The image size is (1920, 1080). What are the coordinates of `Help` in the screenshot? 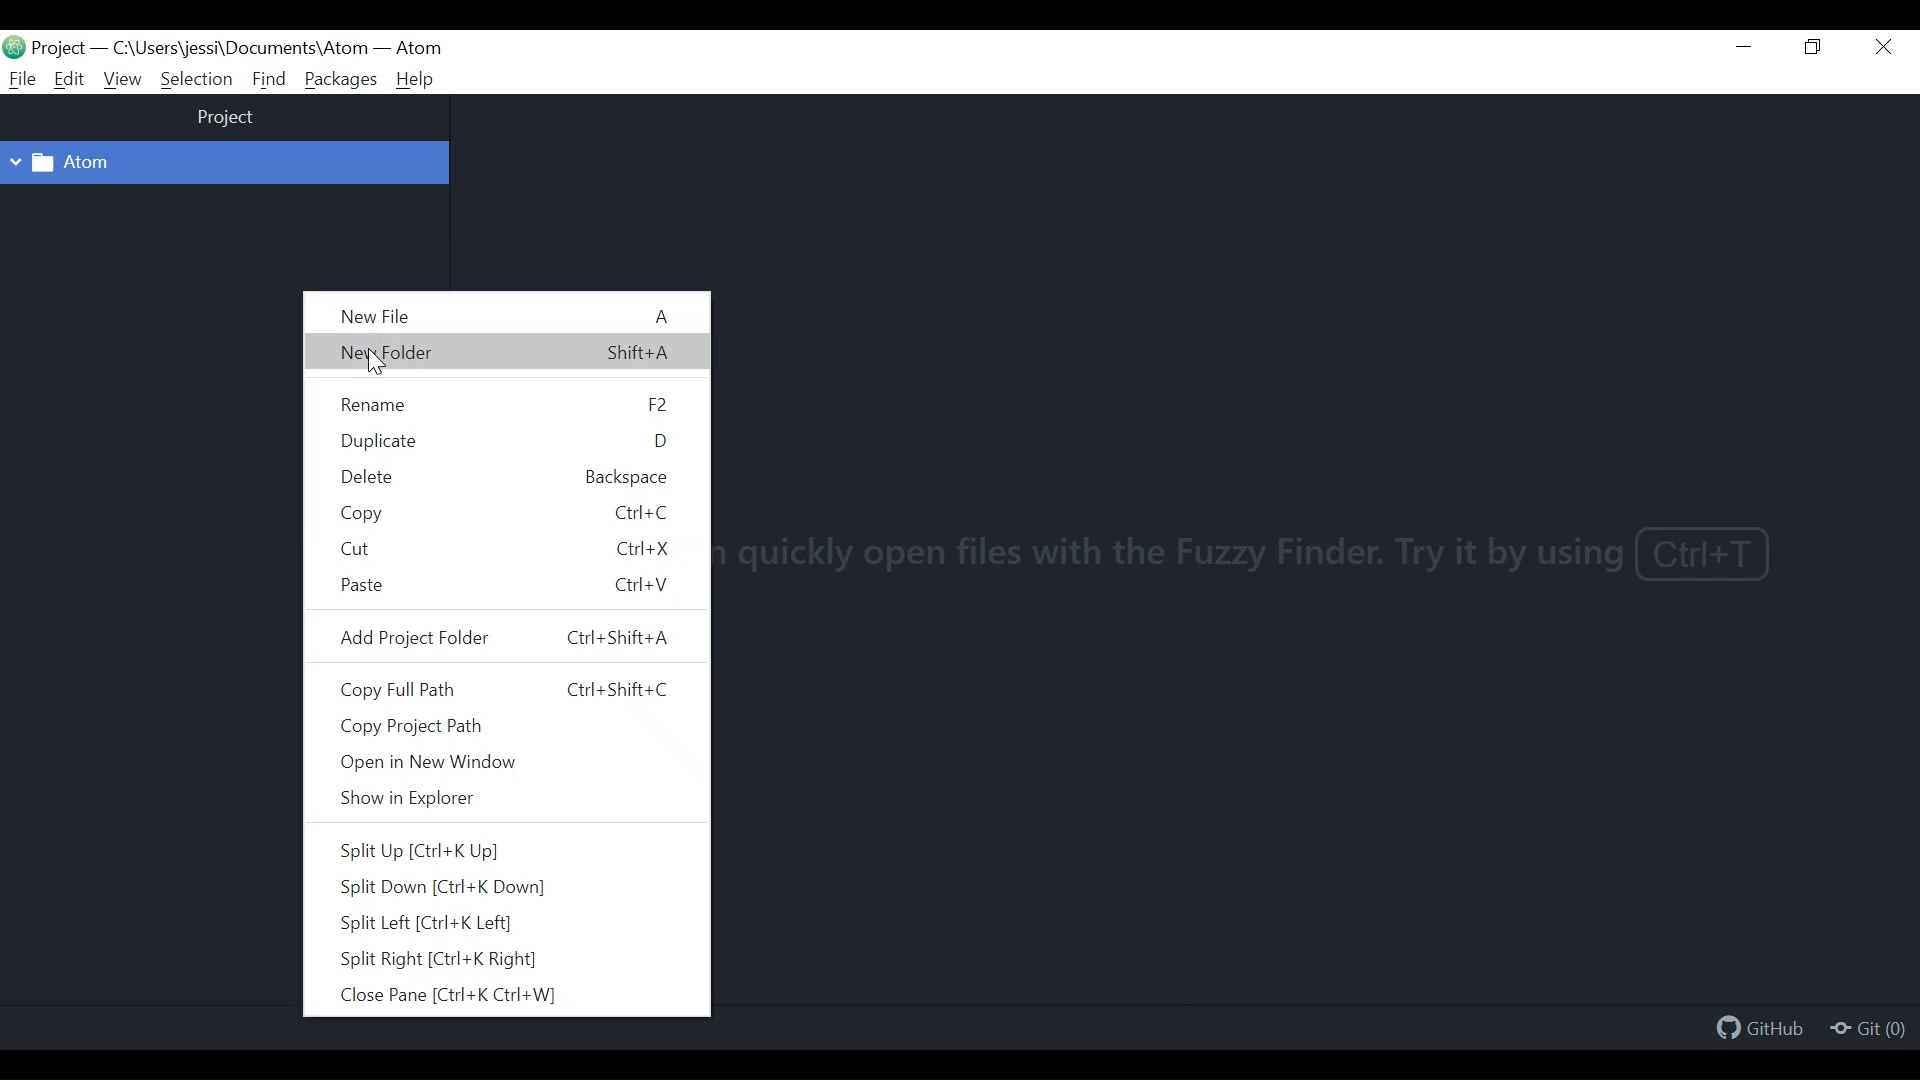 It's located at (415, 80).